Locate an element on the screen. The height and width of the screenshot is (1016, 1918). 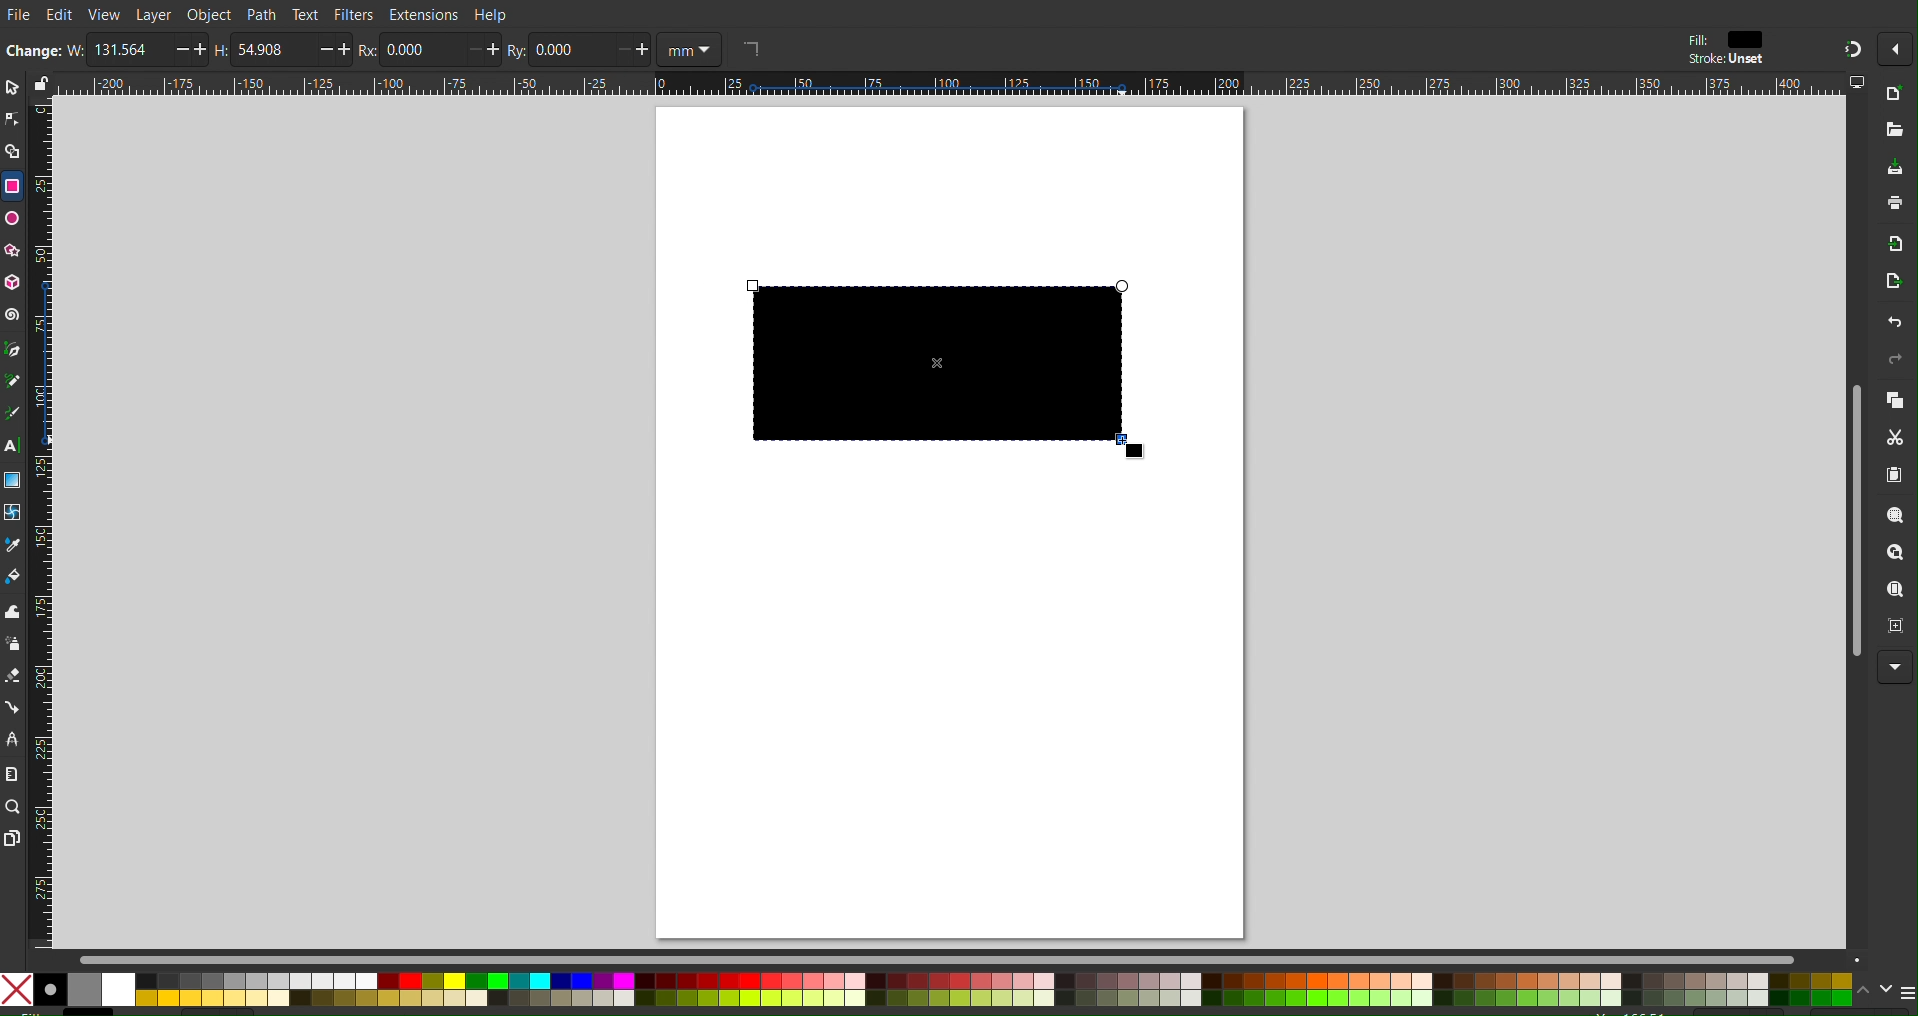
View is located at coordinates (106, 15).